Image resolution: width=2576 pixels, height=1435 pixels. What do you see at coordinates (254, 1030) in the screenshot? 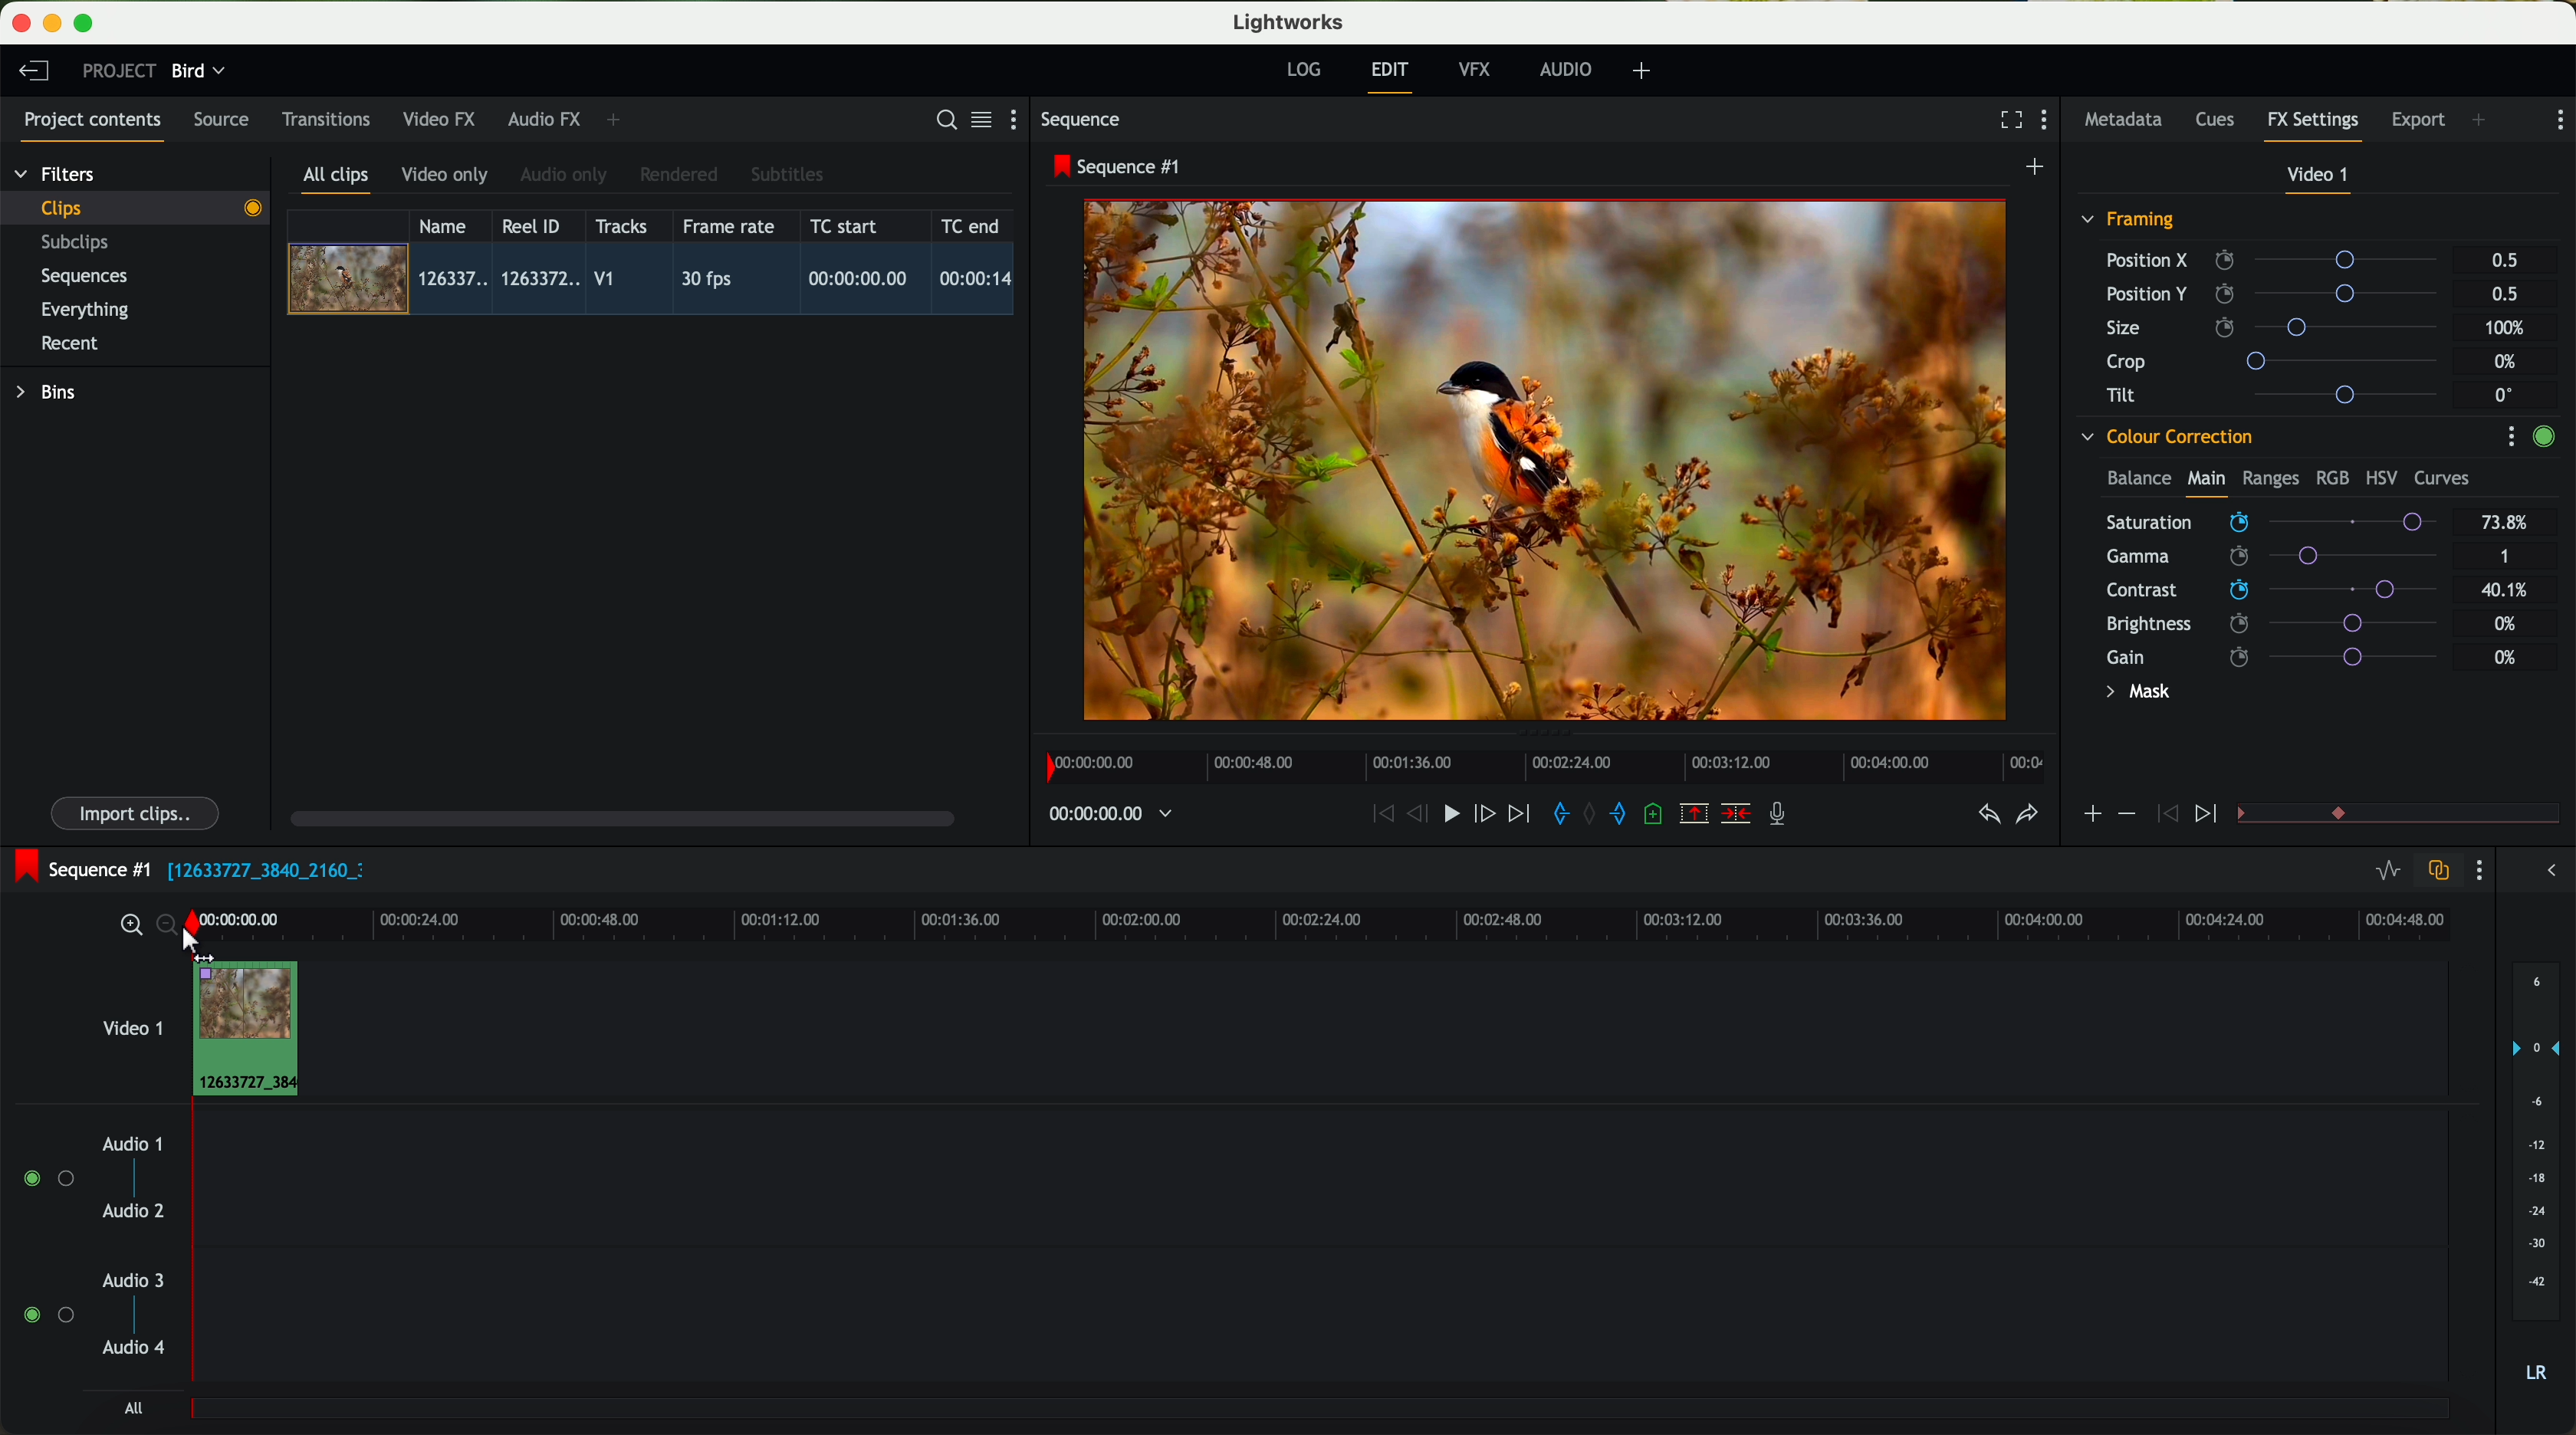
I see `drag video to video track 1` at bounding box center [254, 1030].